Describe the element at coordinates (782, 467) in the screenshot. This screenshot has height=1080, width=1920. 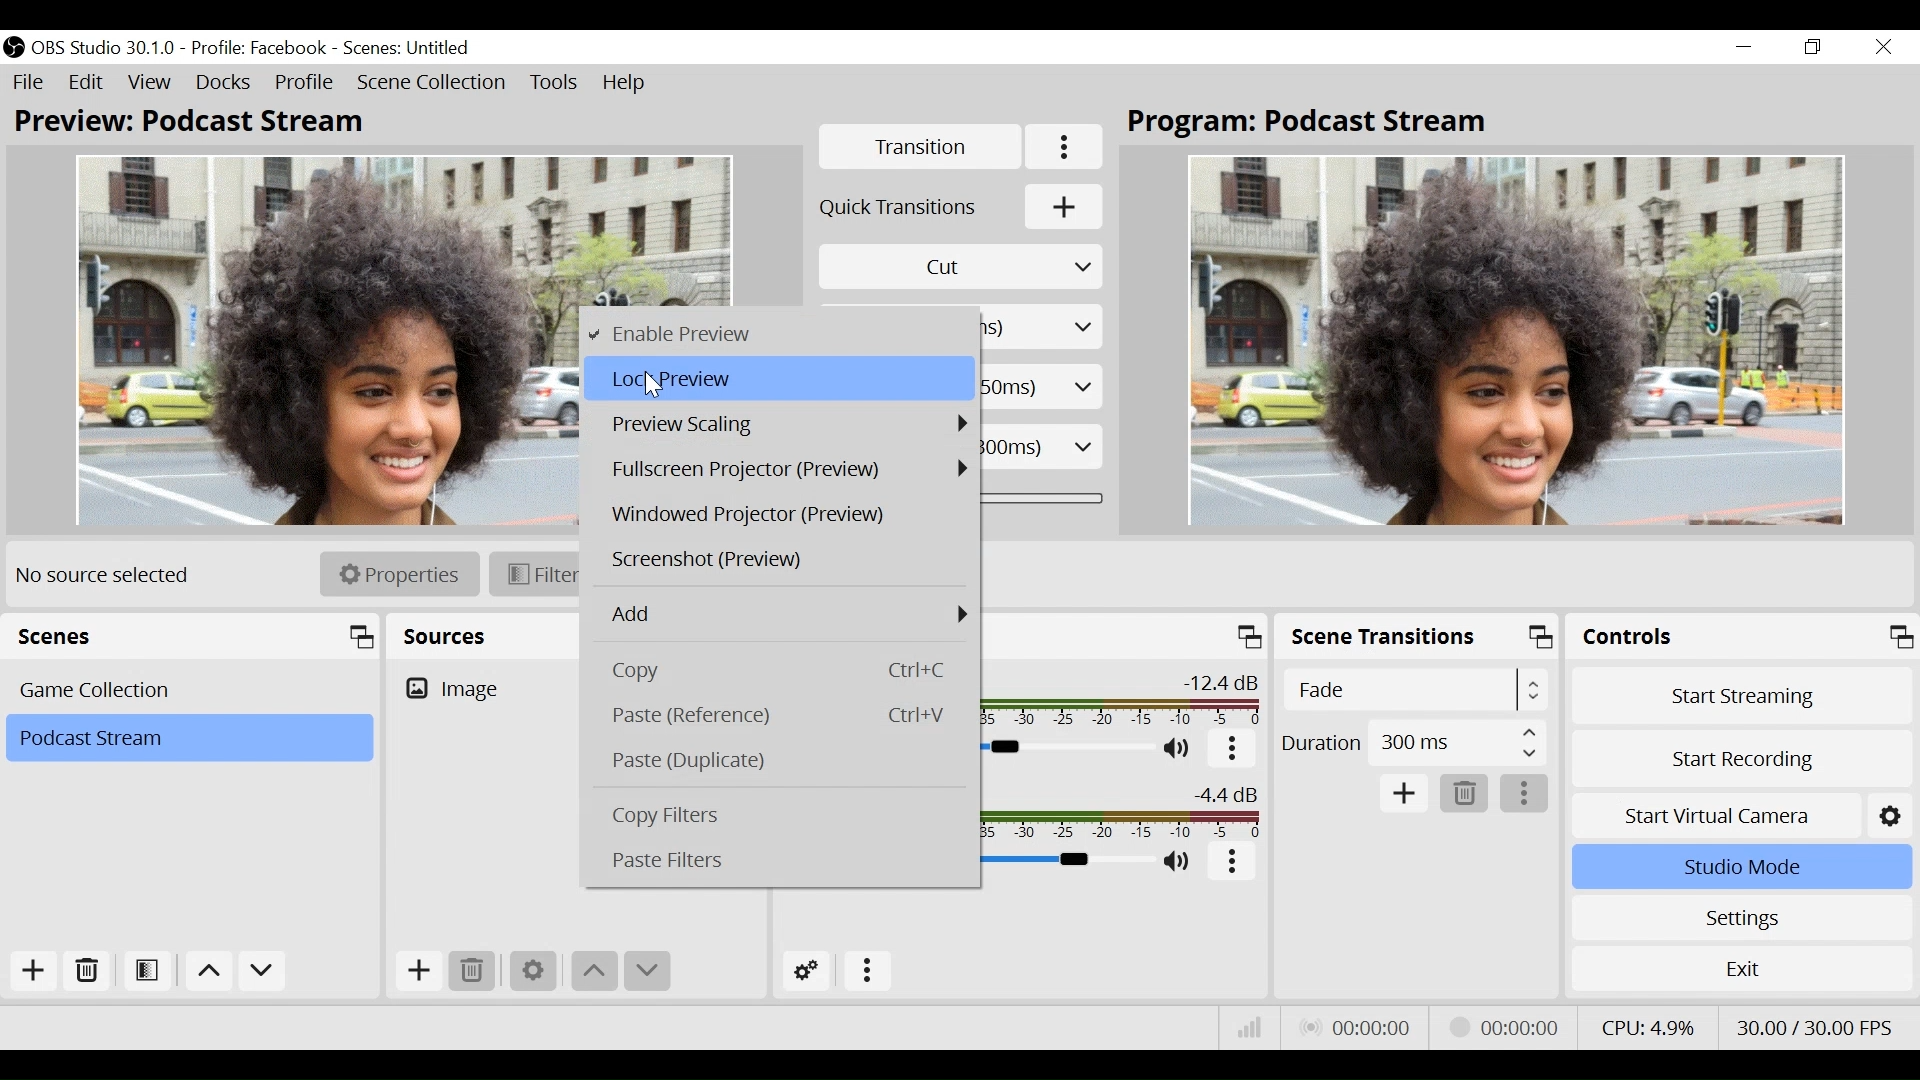
I see `Fullscreen Projector (preview)` at that location.